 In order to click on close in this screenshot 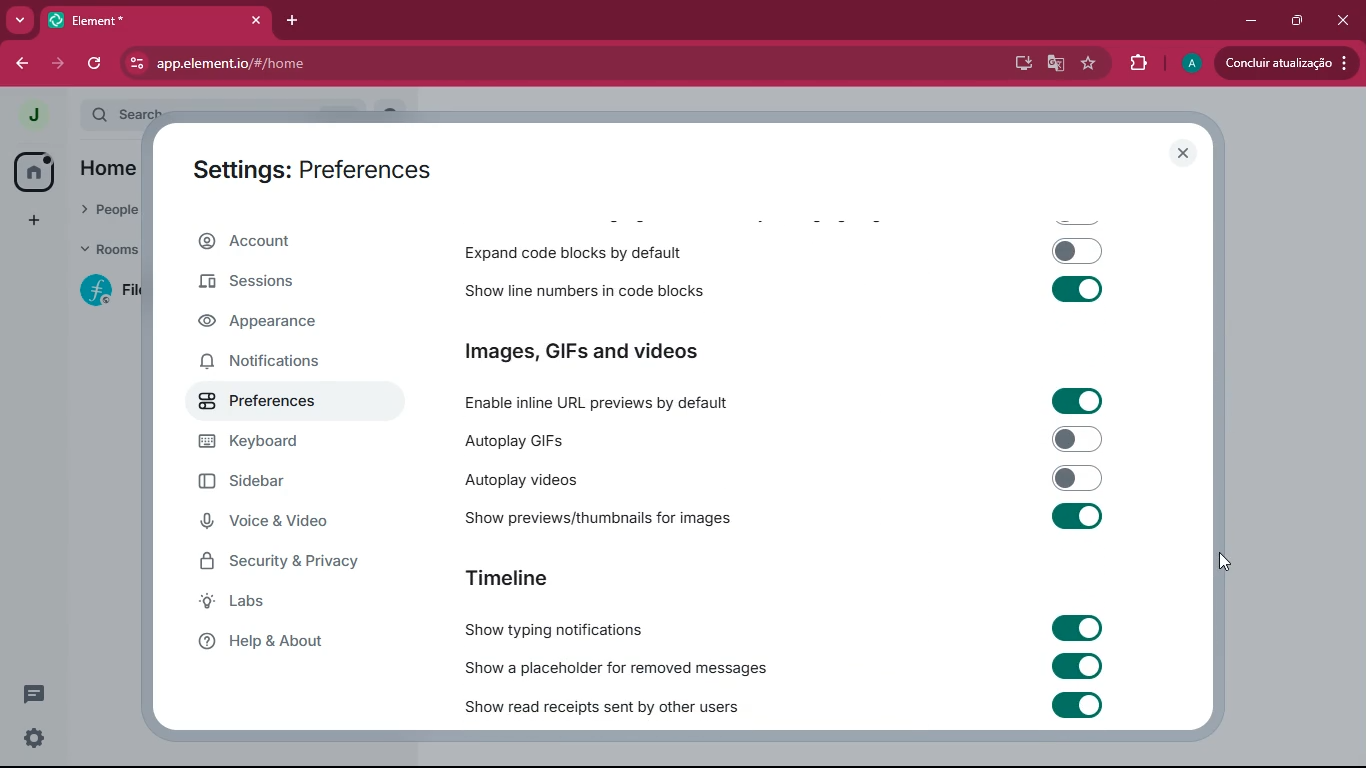, I will do `click(1345, 24)`.